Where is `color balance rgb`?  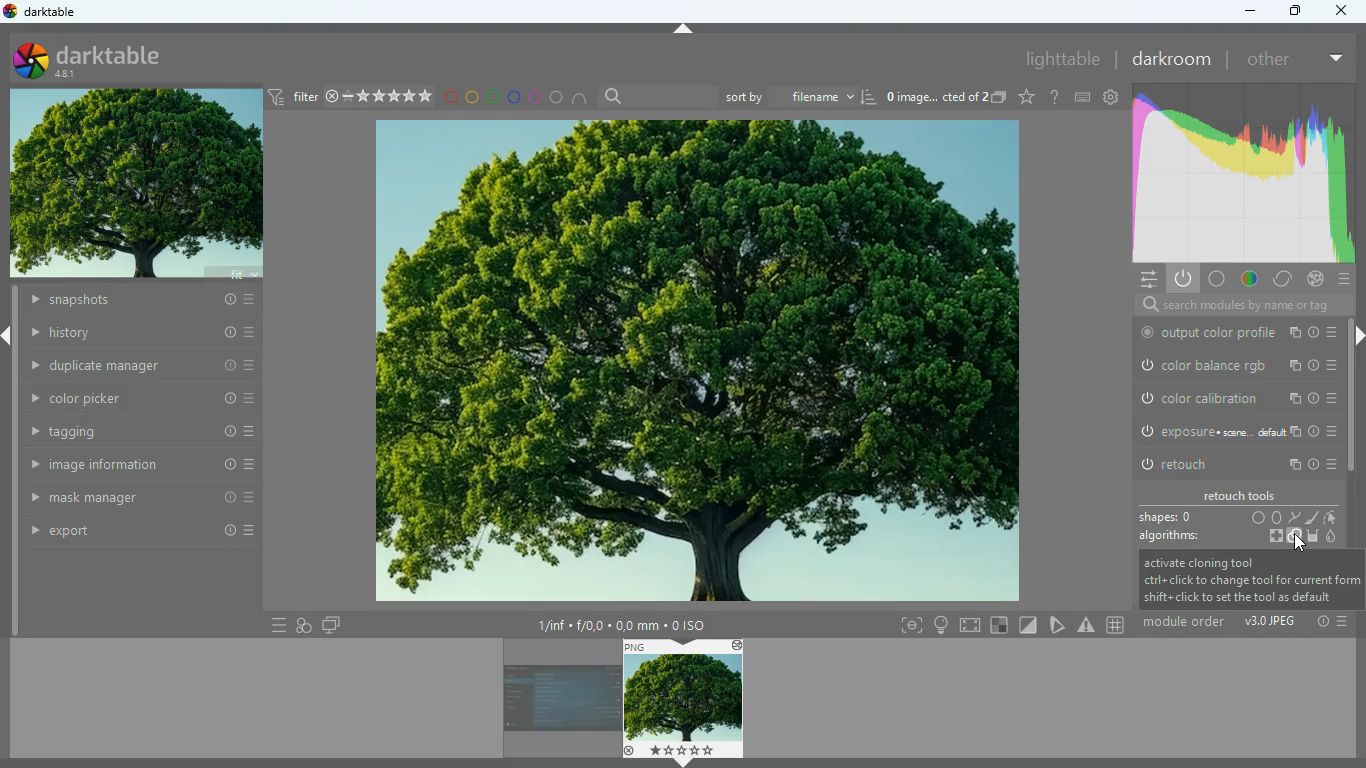 color balance rgb is located at coordinates (1233, 365).